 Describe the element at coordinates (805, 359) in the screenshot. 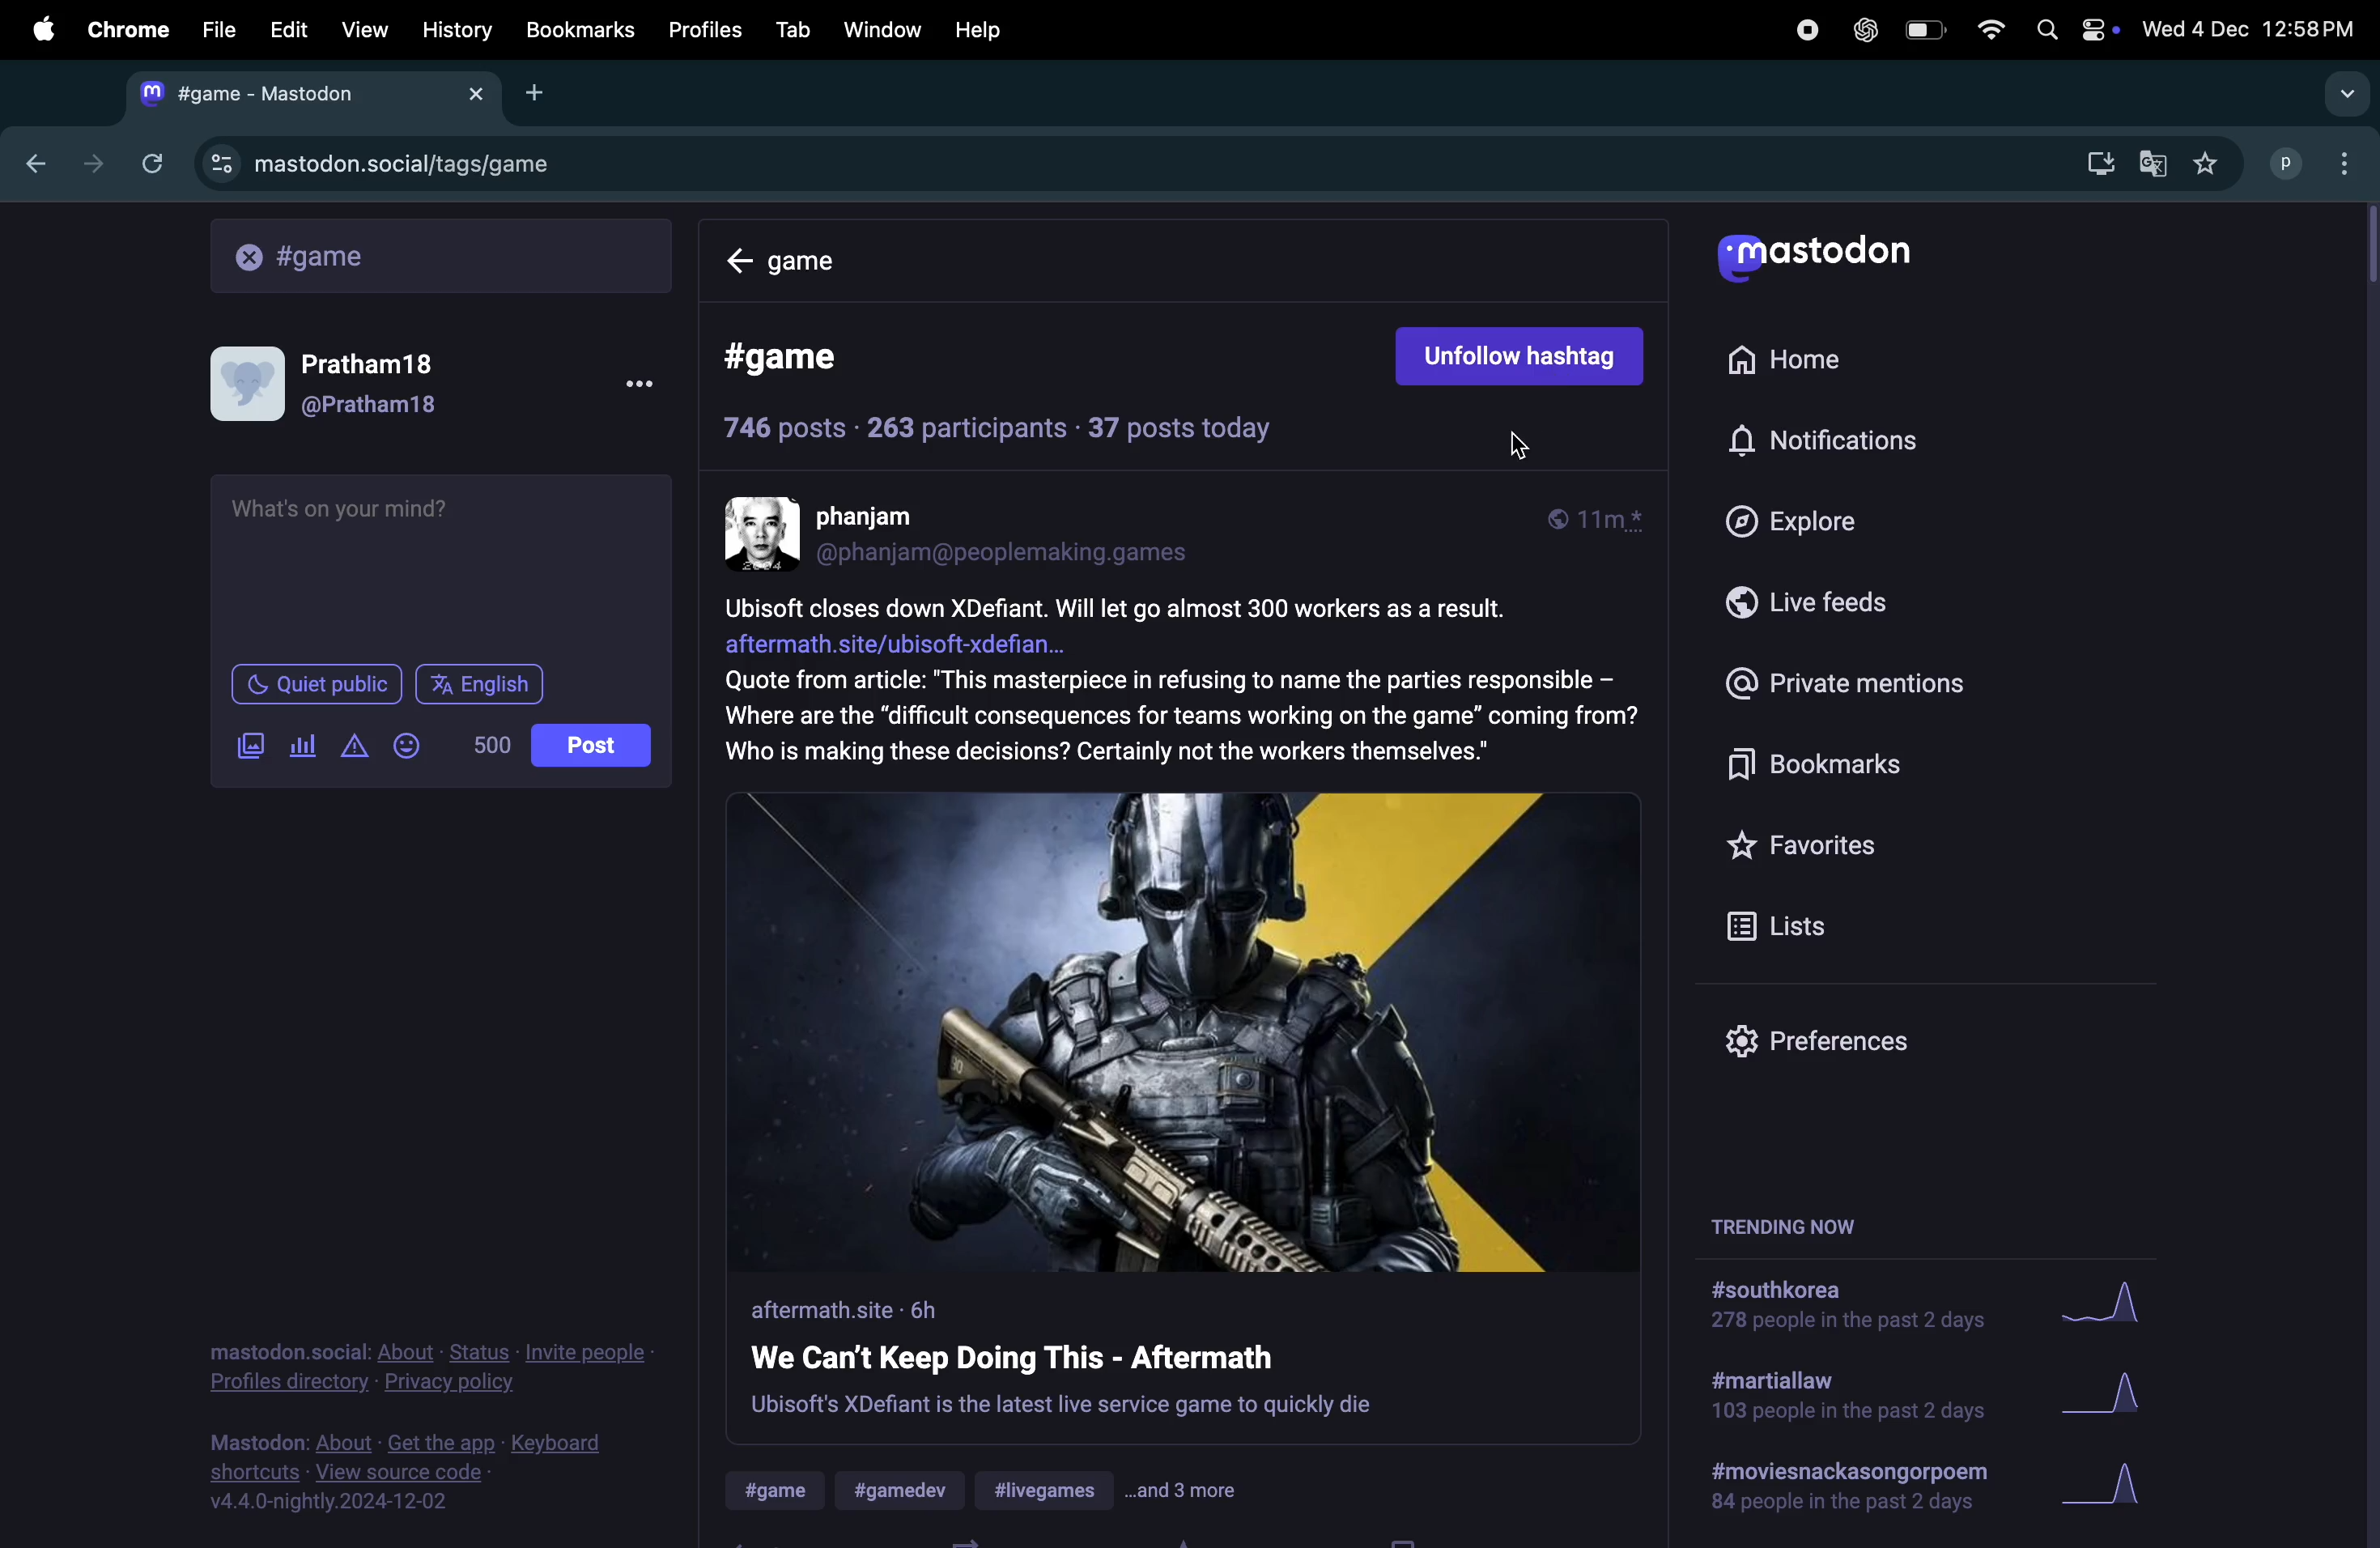

I see `#game` at that location.